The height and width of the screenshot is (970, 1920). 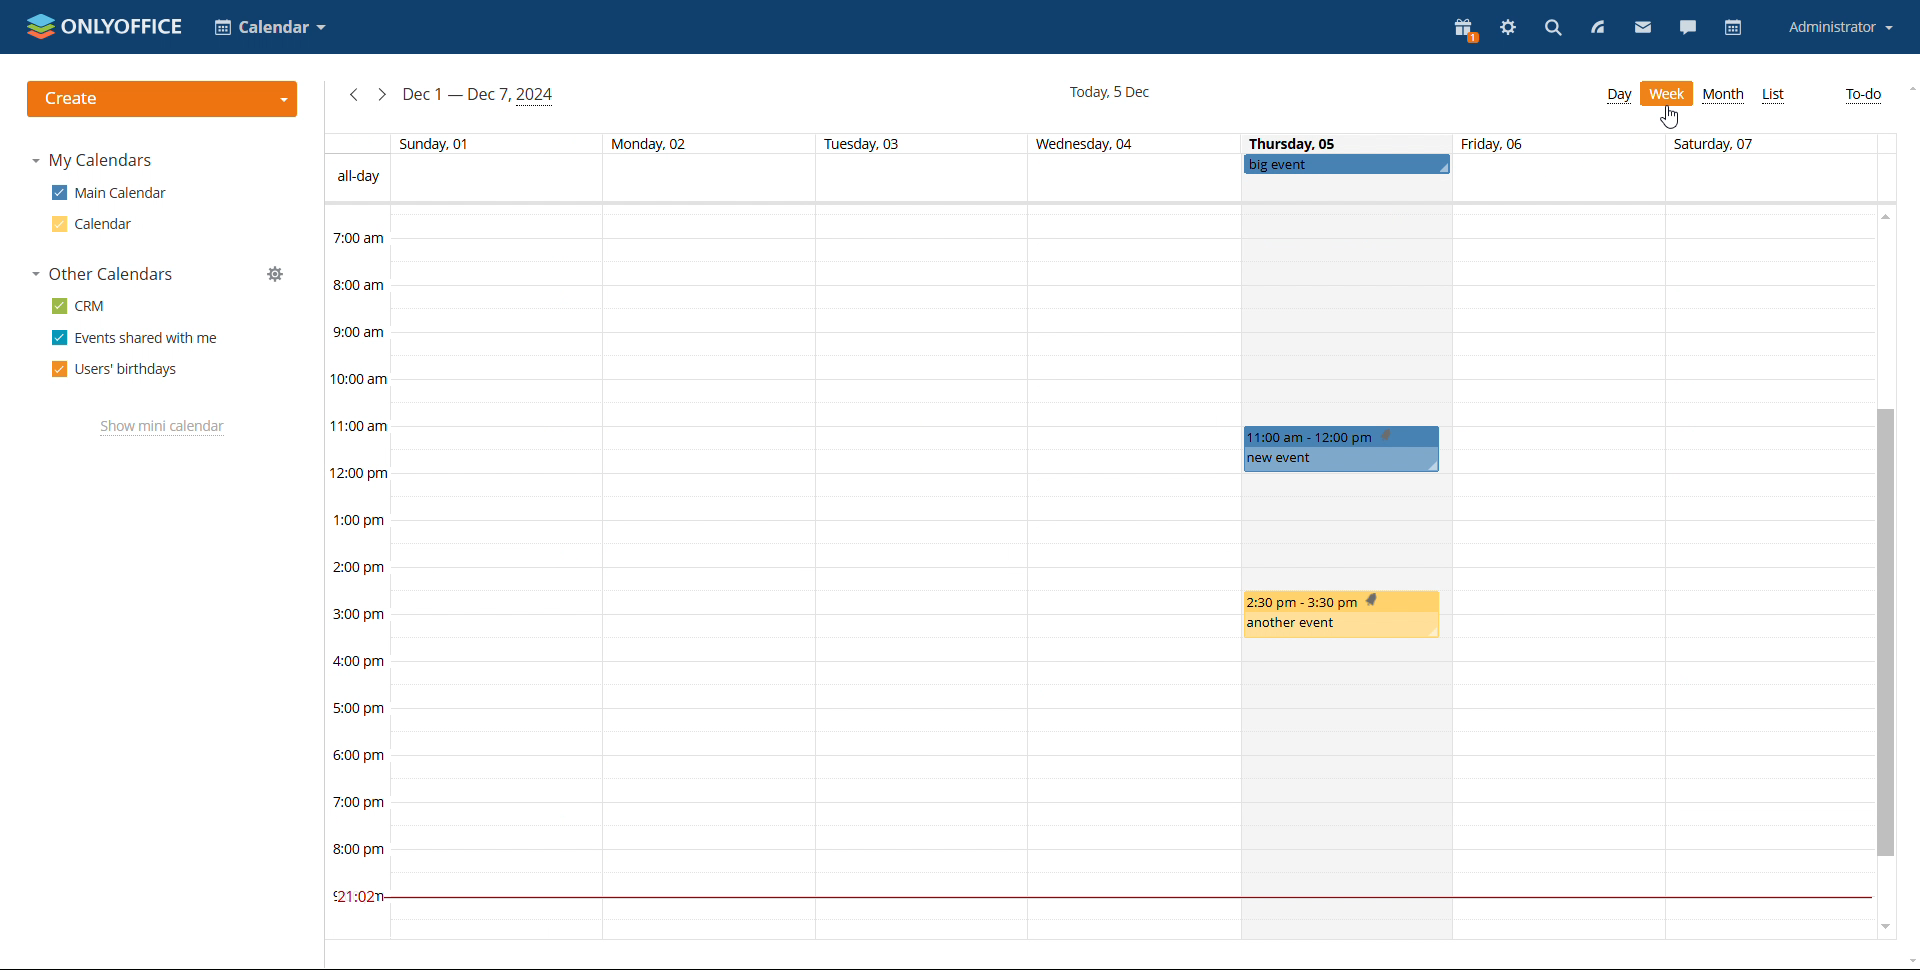 What do you see at coordinates (479, 573) in the screenshot?
I see `events in a whole day` at bounding box center [479, 573].